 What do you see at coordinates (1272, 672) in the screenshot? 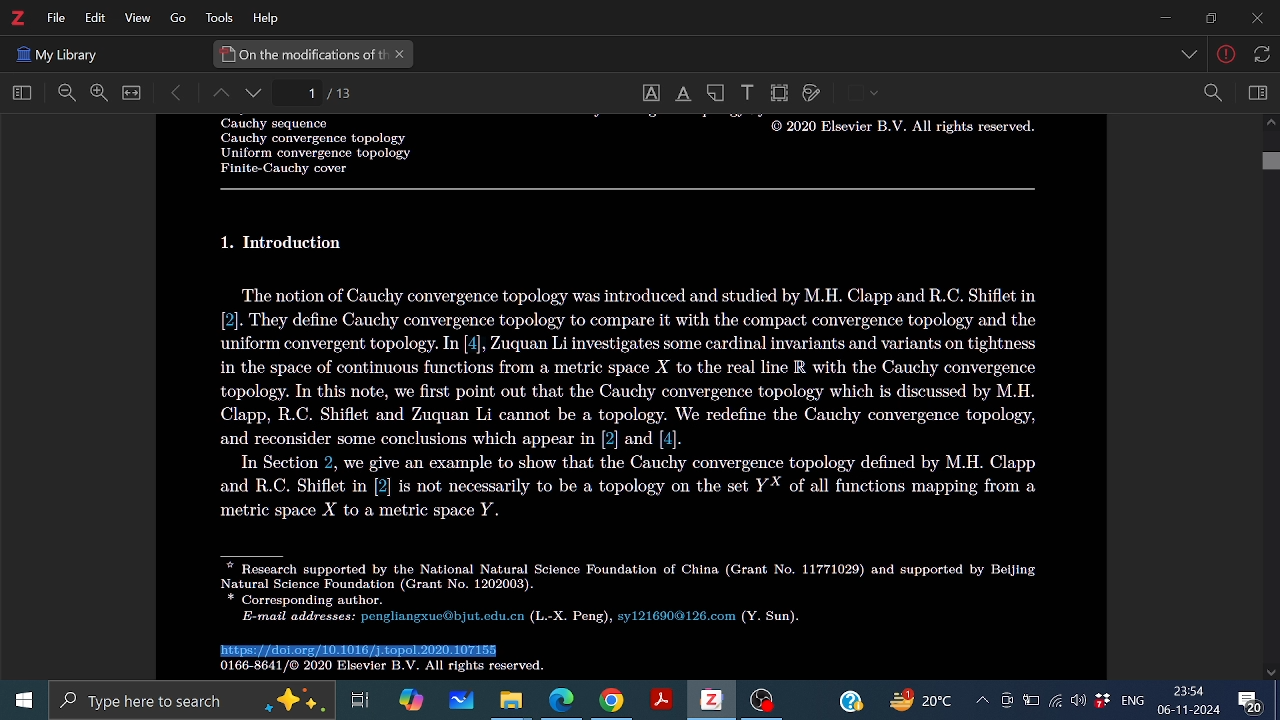
I see `Move down` at bounding box center [1272, 672].